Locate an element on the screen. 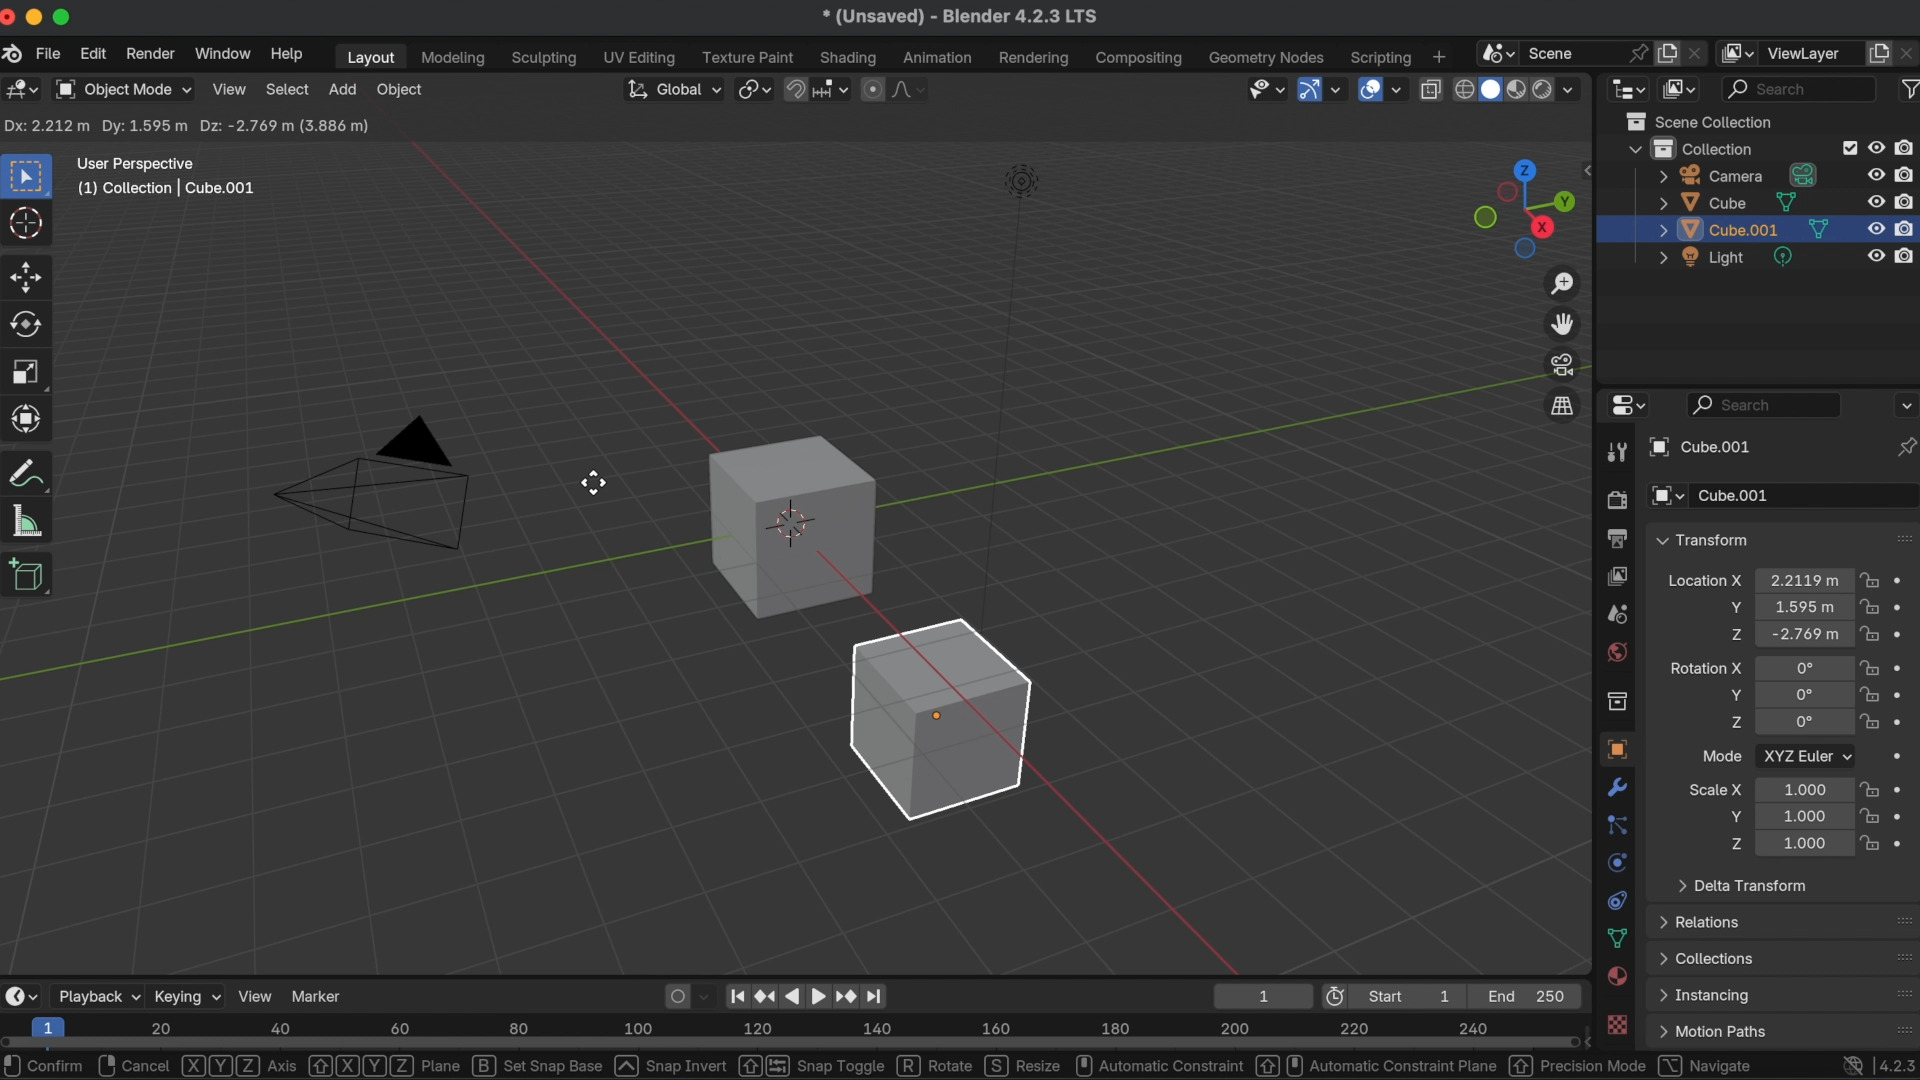 This screenshot has height=1080, width=1920. contraints is located at coordinates (1616, 898).